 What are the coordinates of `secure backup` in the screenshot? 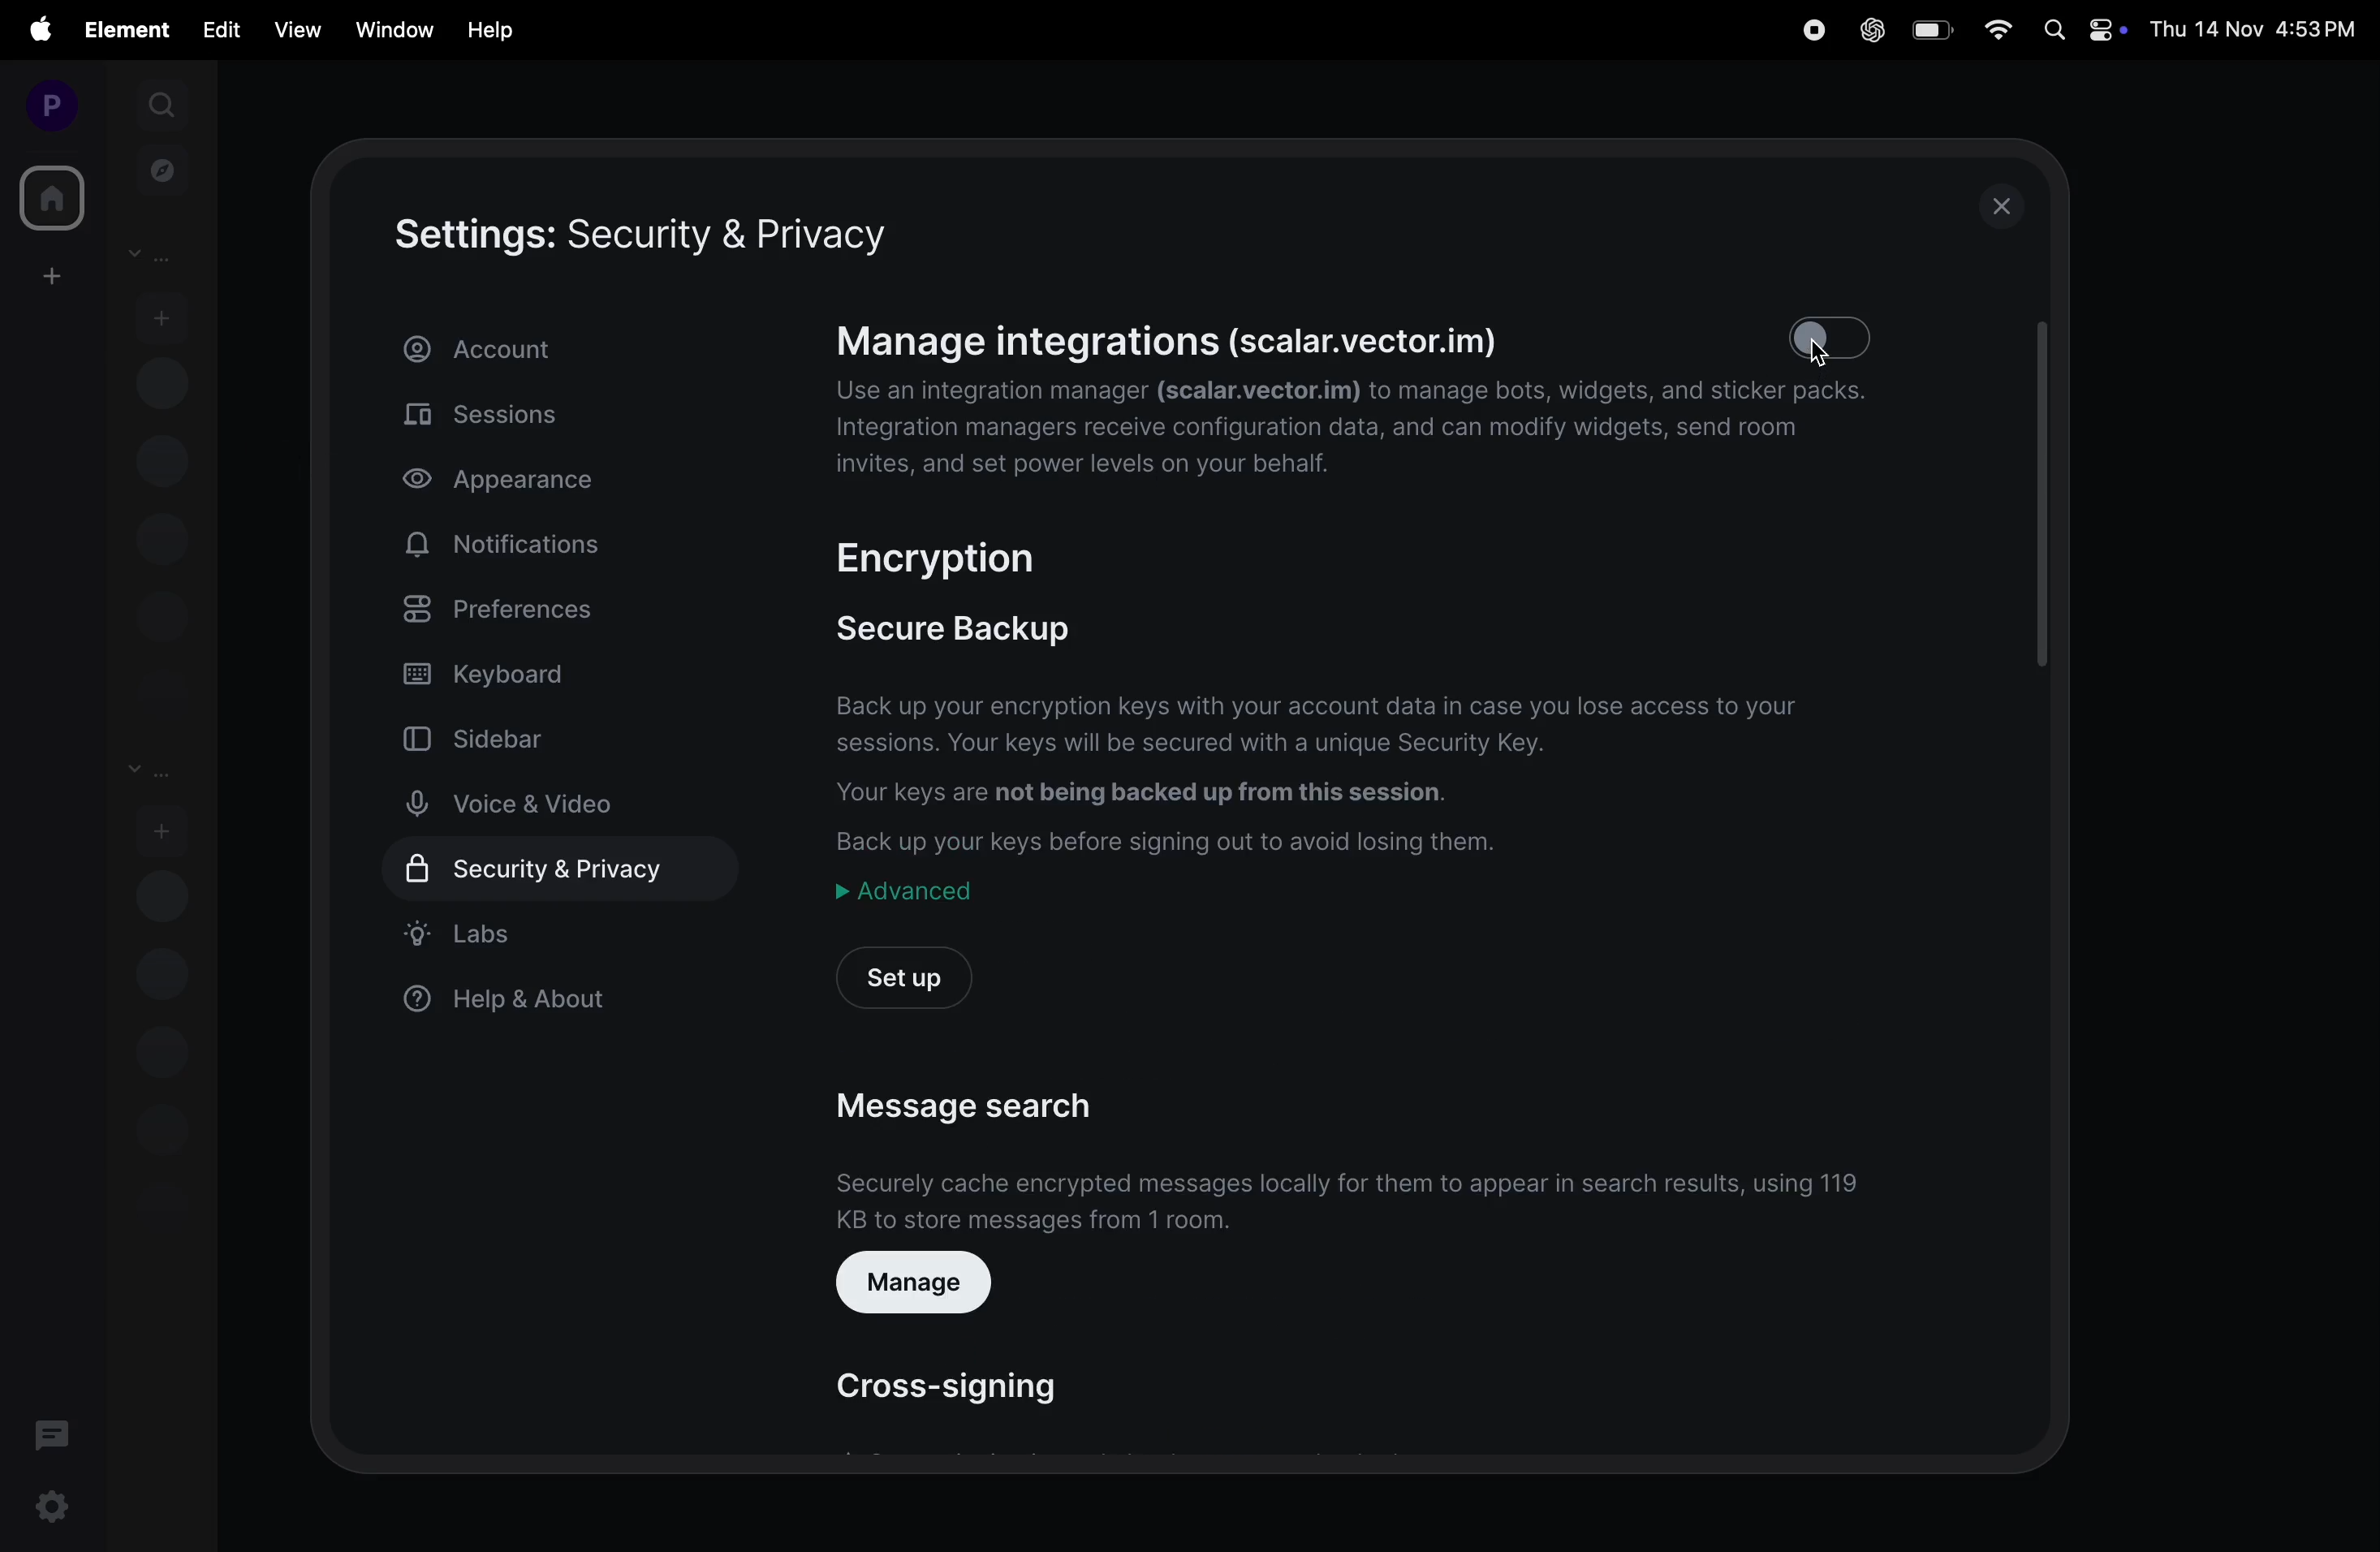 It's located at (969, 627).